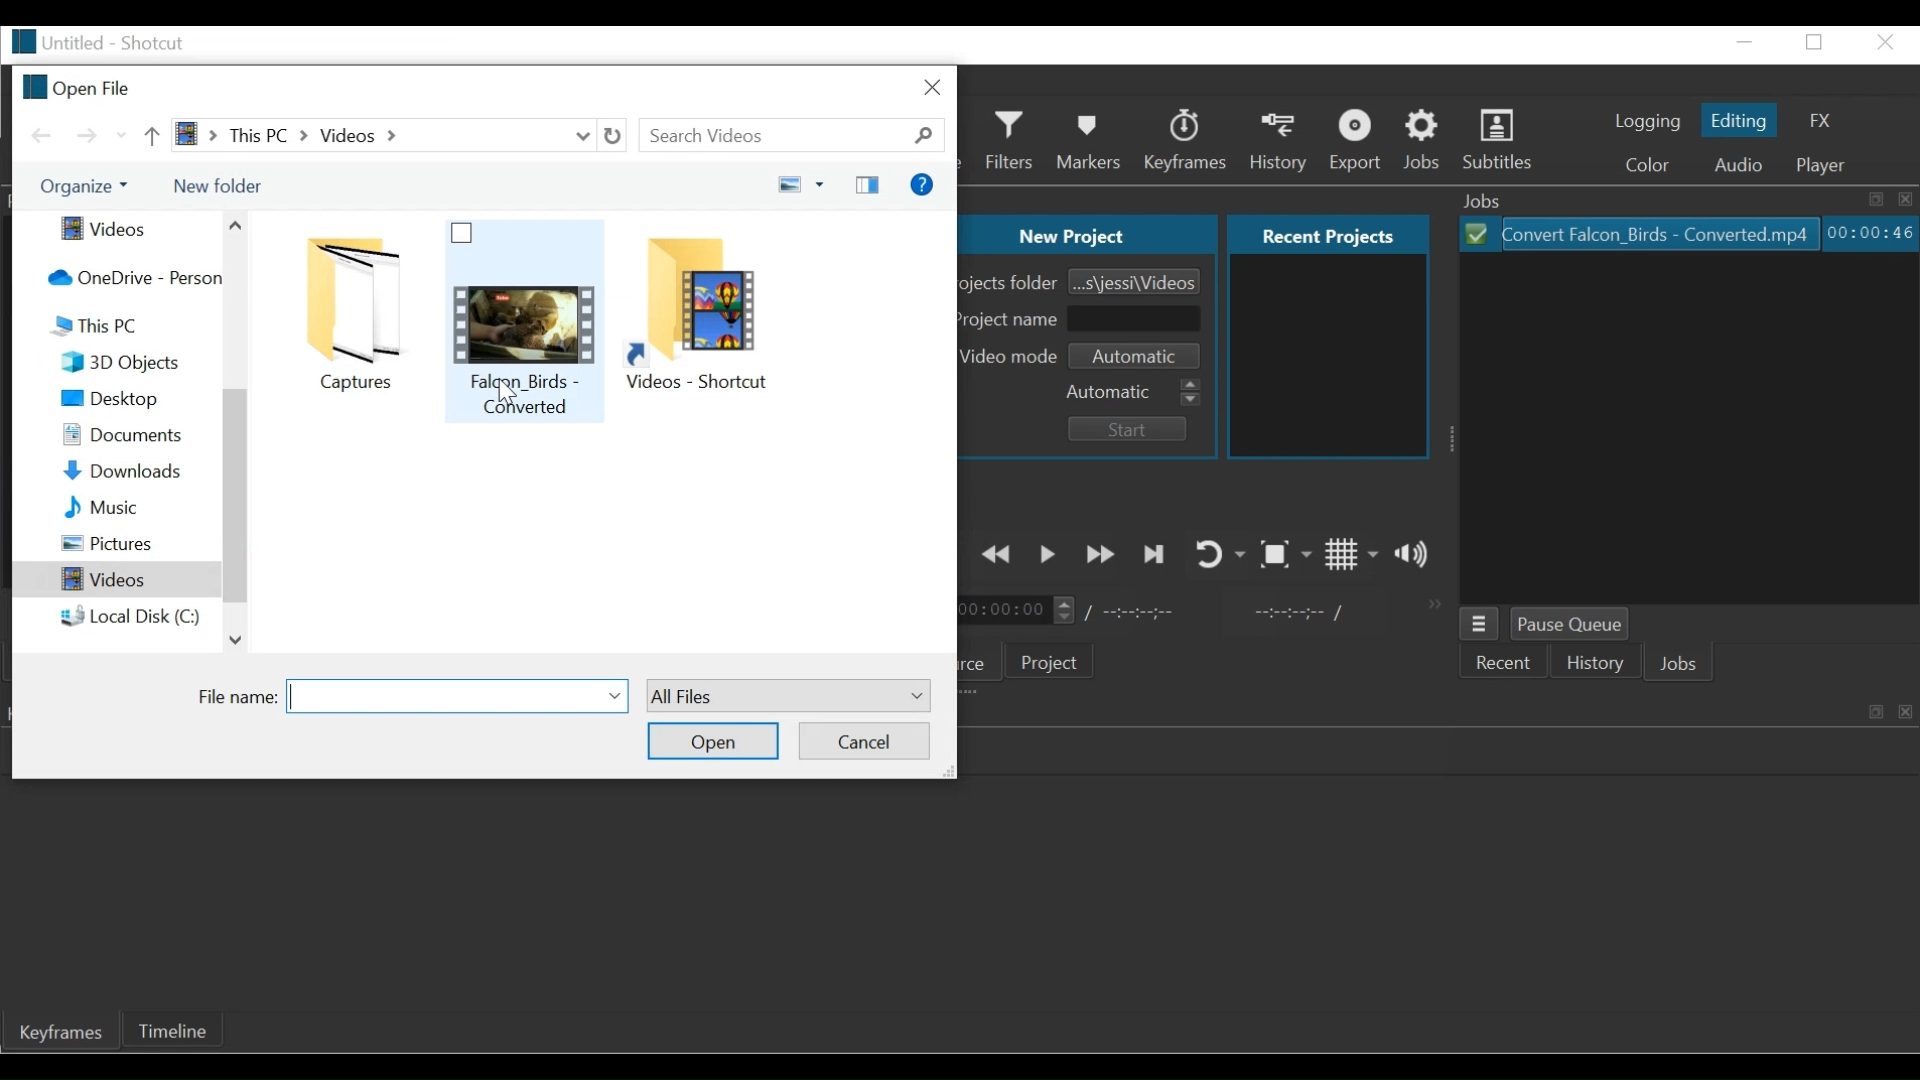  I want to click on Local Disk C, so click(131, 616).